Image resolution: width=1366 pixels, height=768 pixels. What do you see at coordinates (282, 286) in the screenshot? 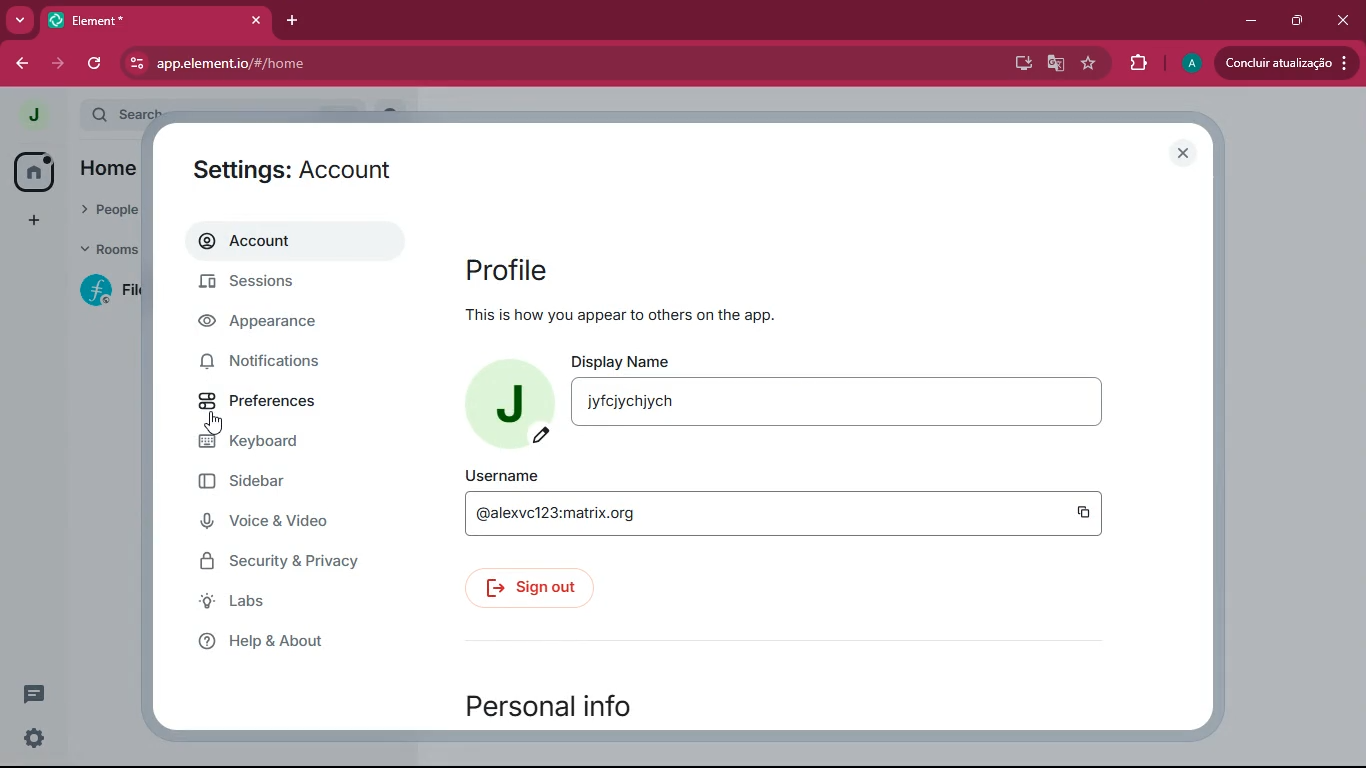
I see `sessions` at bounding box center [282, 286].